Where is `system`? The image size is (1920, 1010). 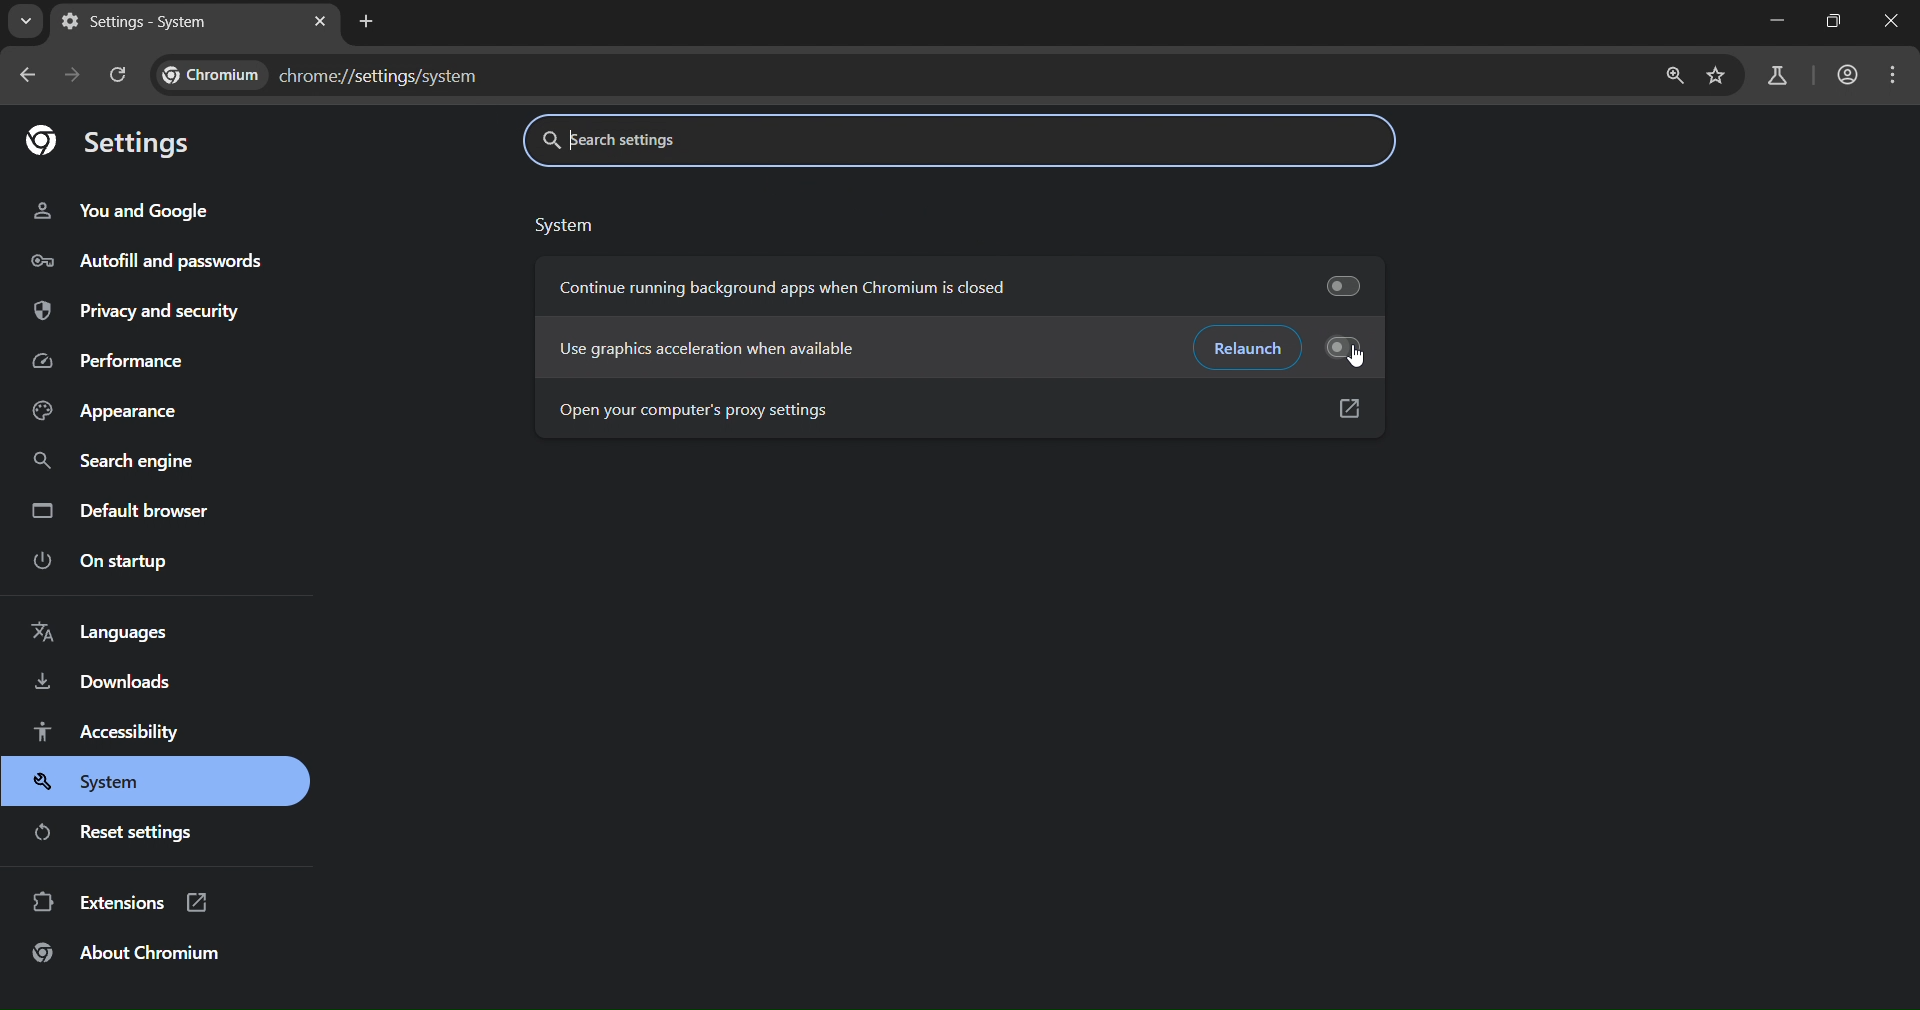
system is located at coordinates (578, 223).